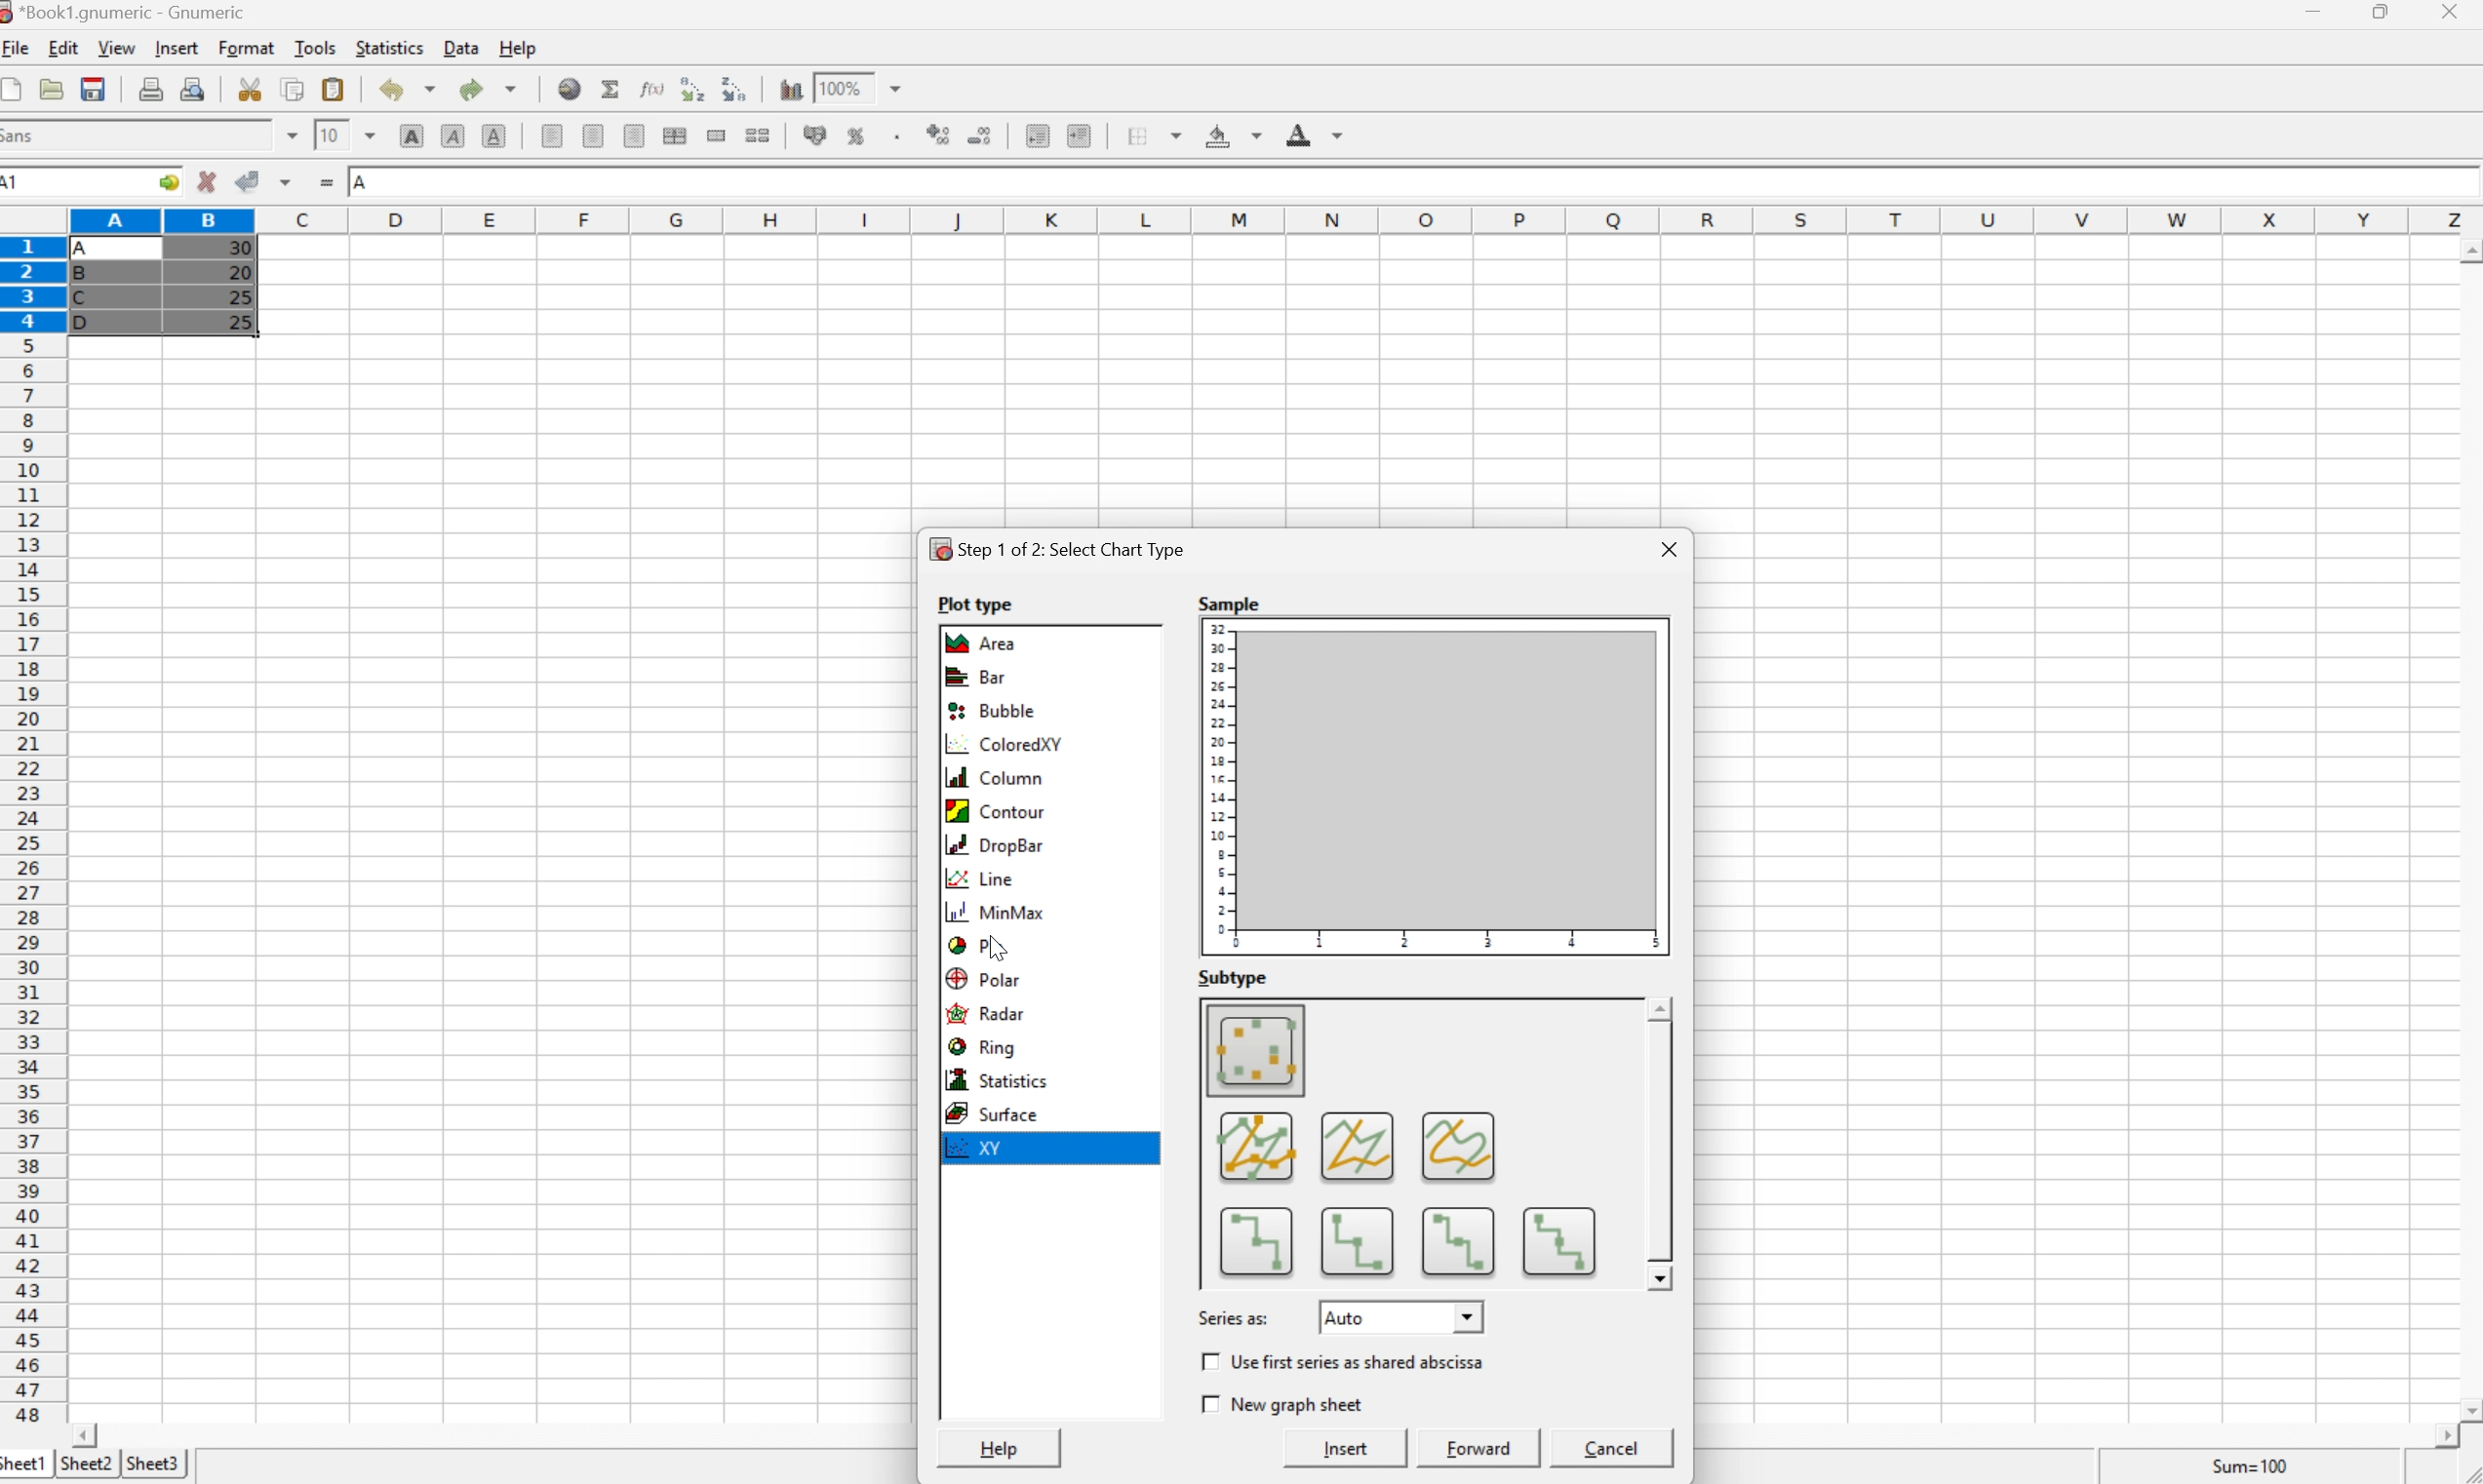 This screenshot has height=1484, width=2483. Describe the element at coordinates (239, 272) in the screenshot. I see `20` at that location.